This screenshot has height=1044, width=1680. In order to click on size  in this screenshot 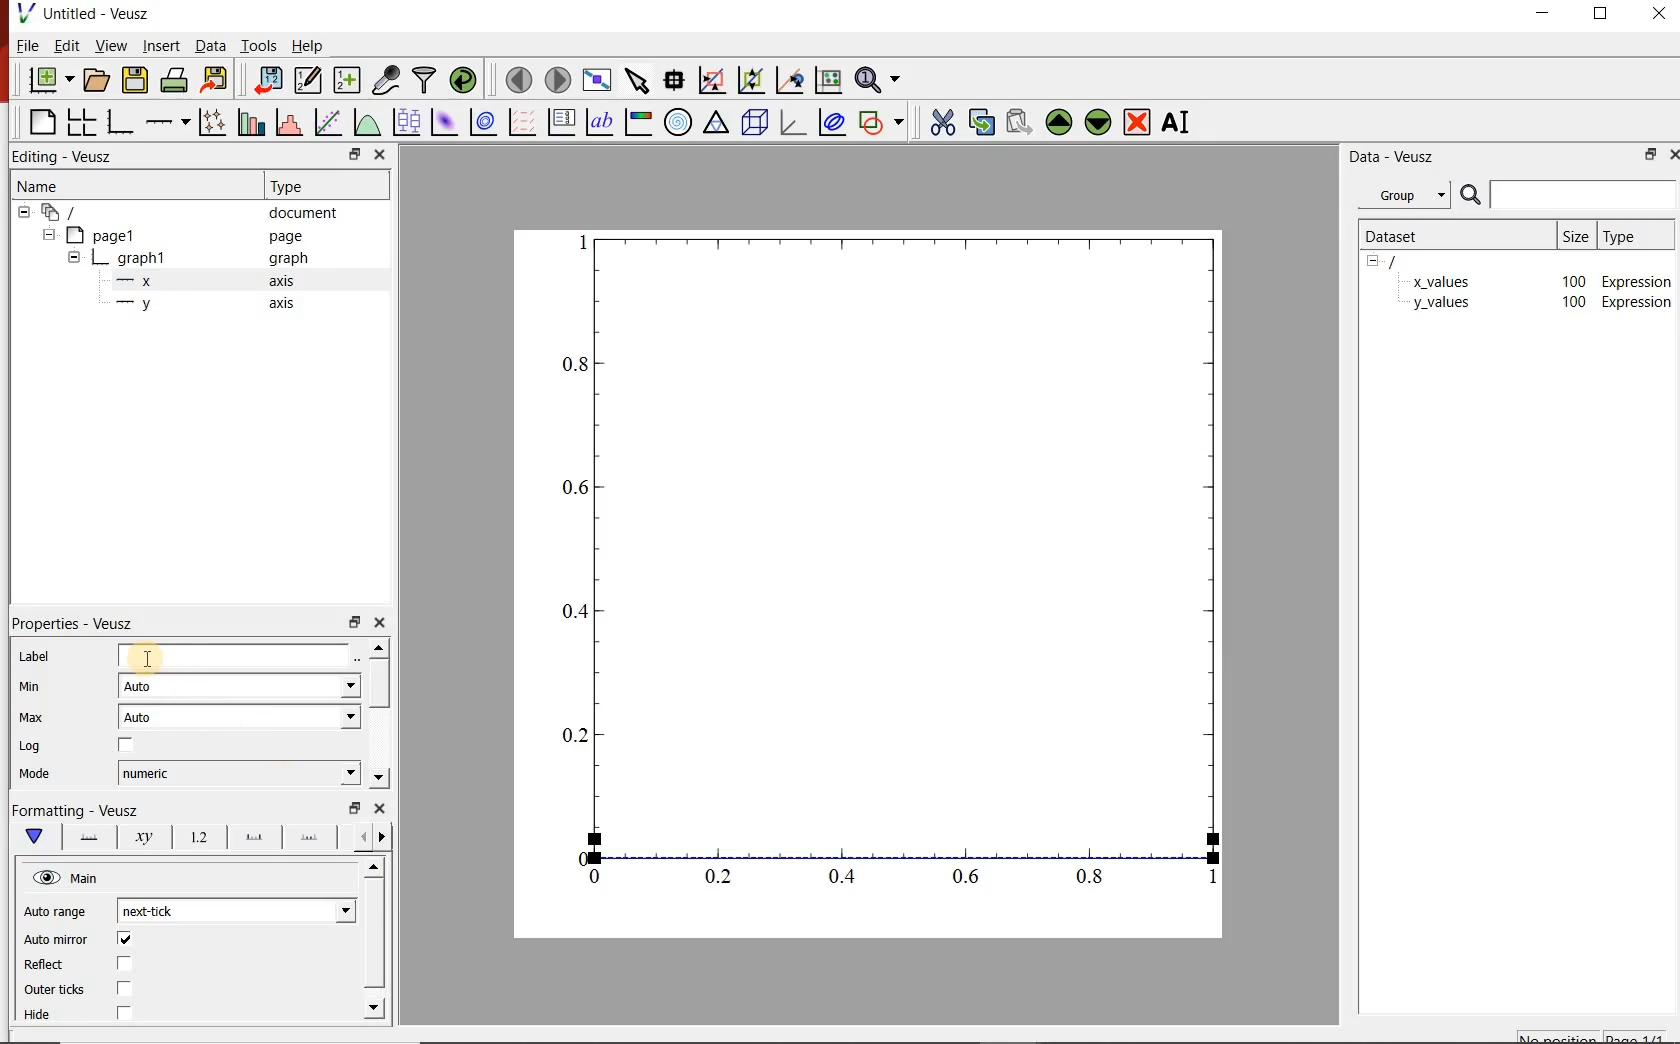, I will do `click(1577, 236)`.